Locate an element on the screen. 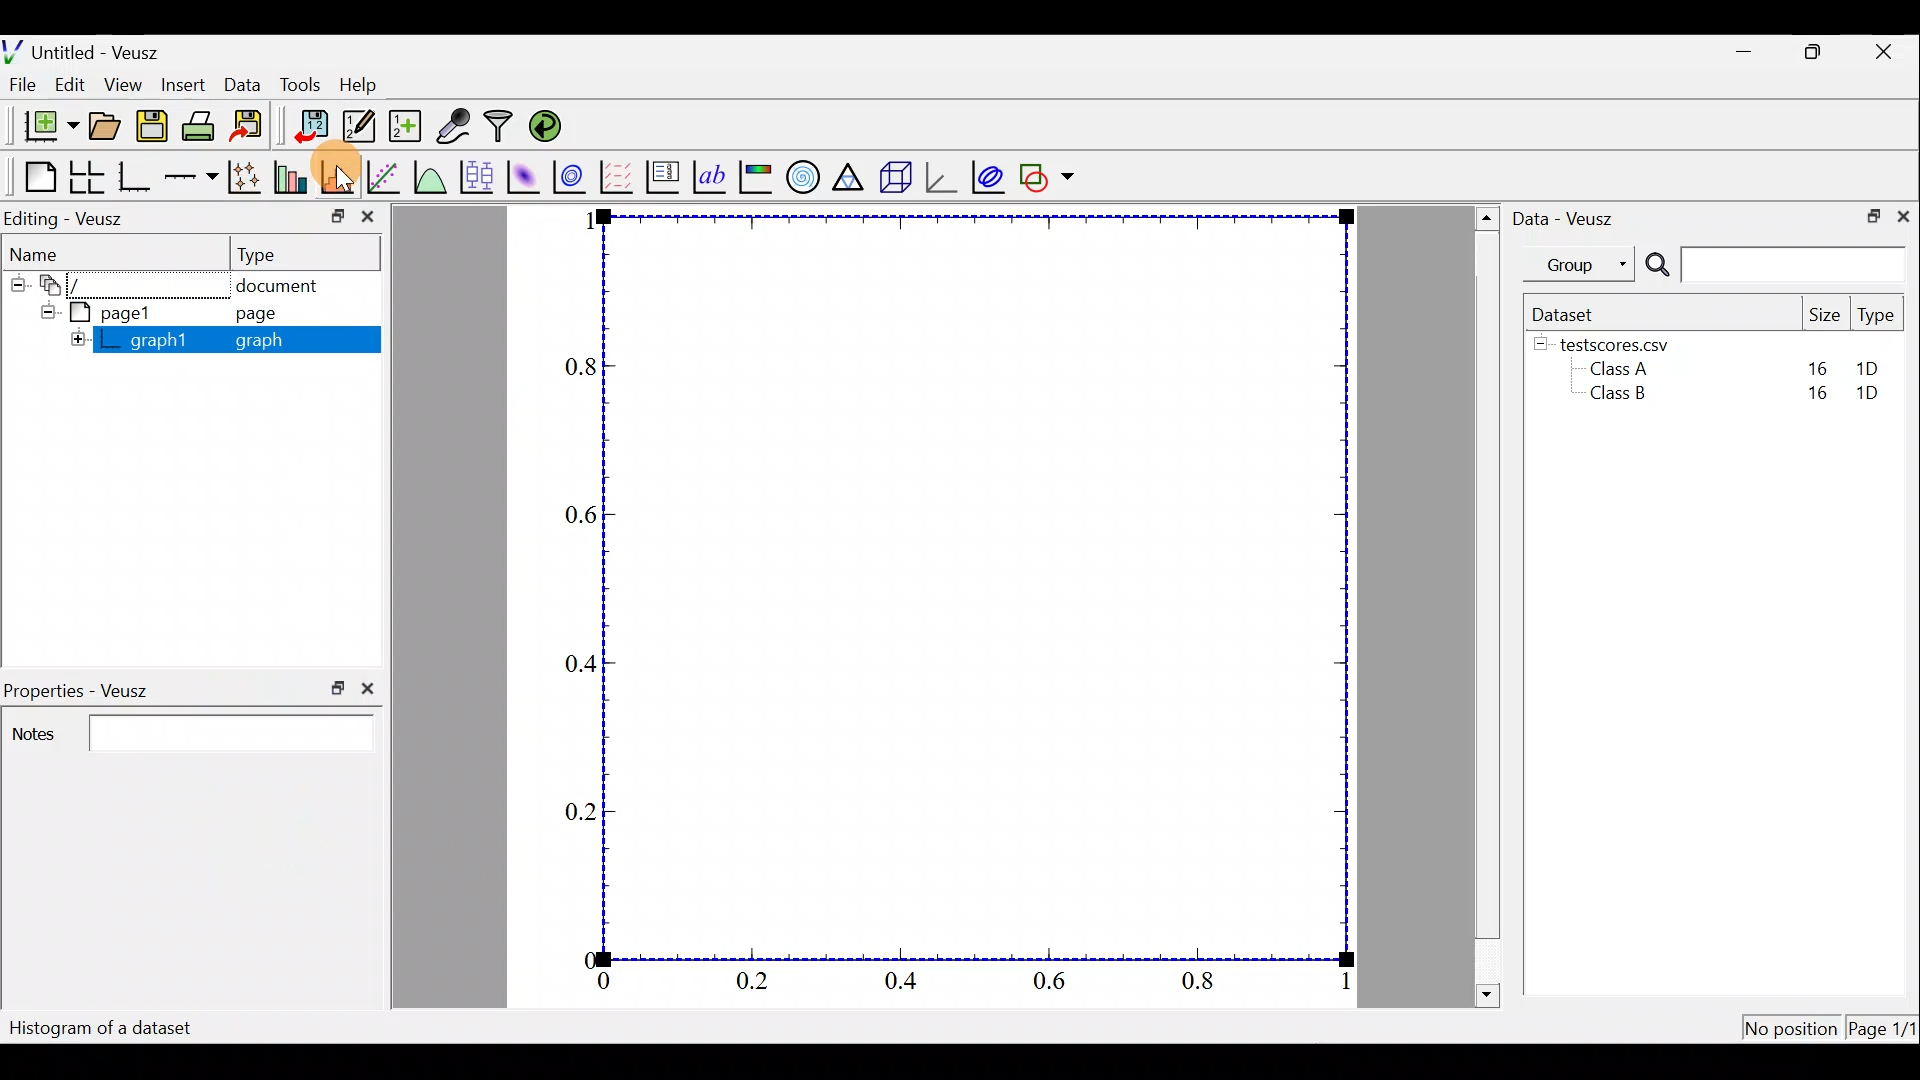 This screenshot has height=1080, width=1920. Tools is located at coordinates (298, 86).